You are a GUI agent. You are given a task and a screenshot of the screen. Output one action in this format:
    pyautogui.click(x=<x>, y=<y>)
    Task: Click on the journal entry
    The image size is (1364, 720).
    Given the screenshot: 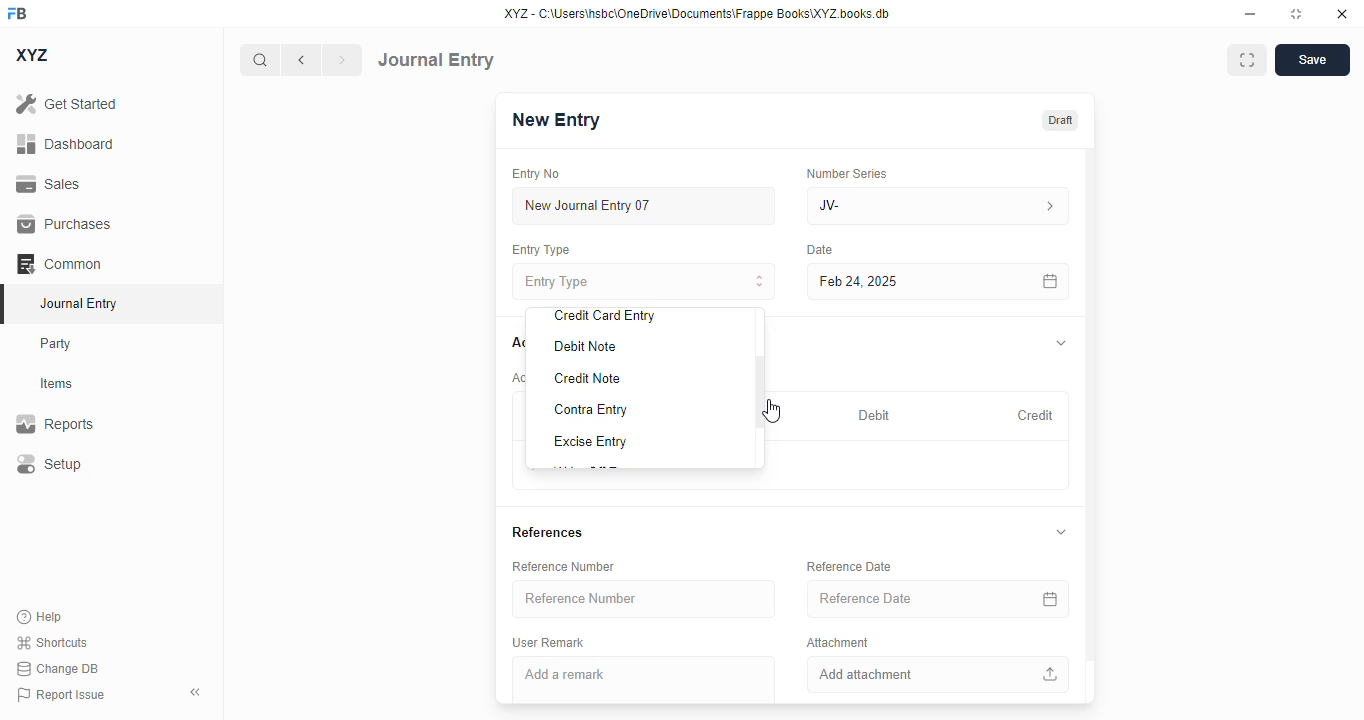 What is the action you would take?
    pyautogui.click(x=436, y=60)
    